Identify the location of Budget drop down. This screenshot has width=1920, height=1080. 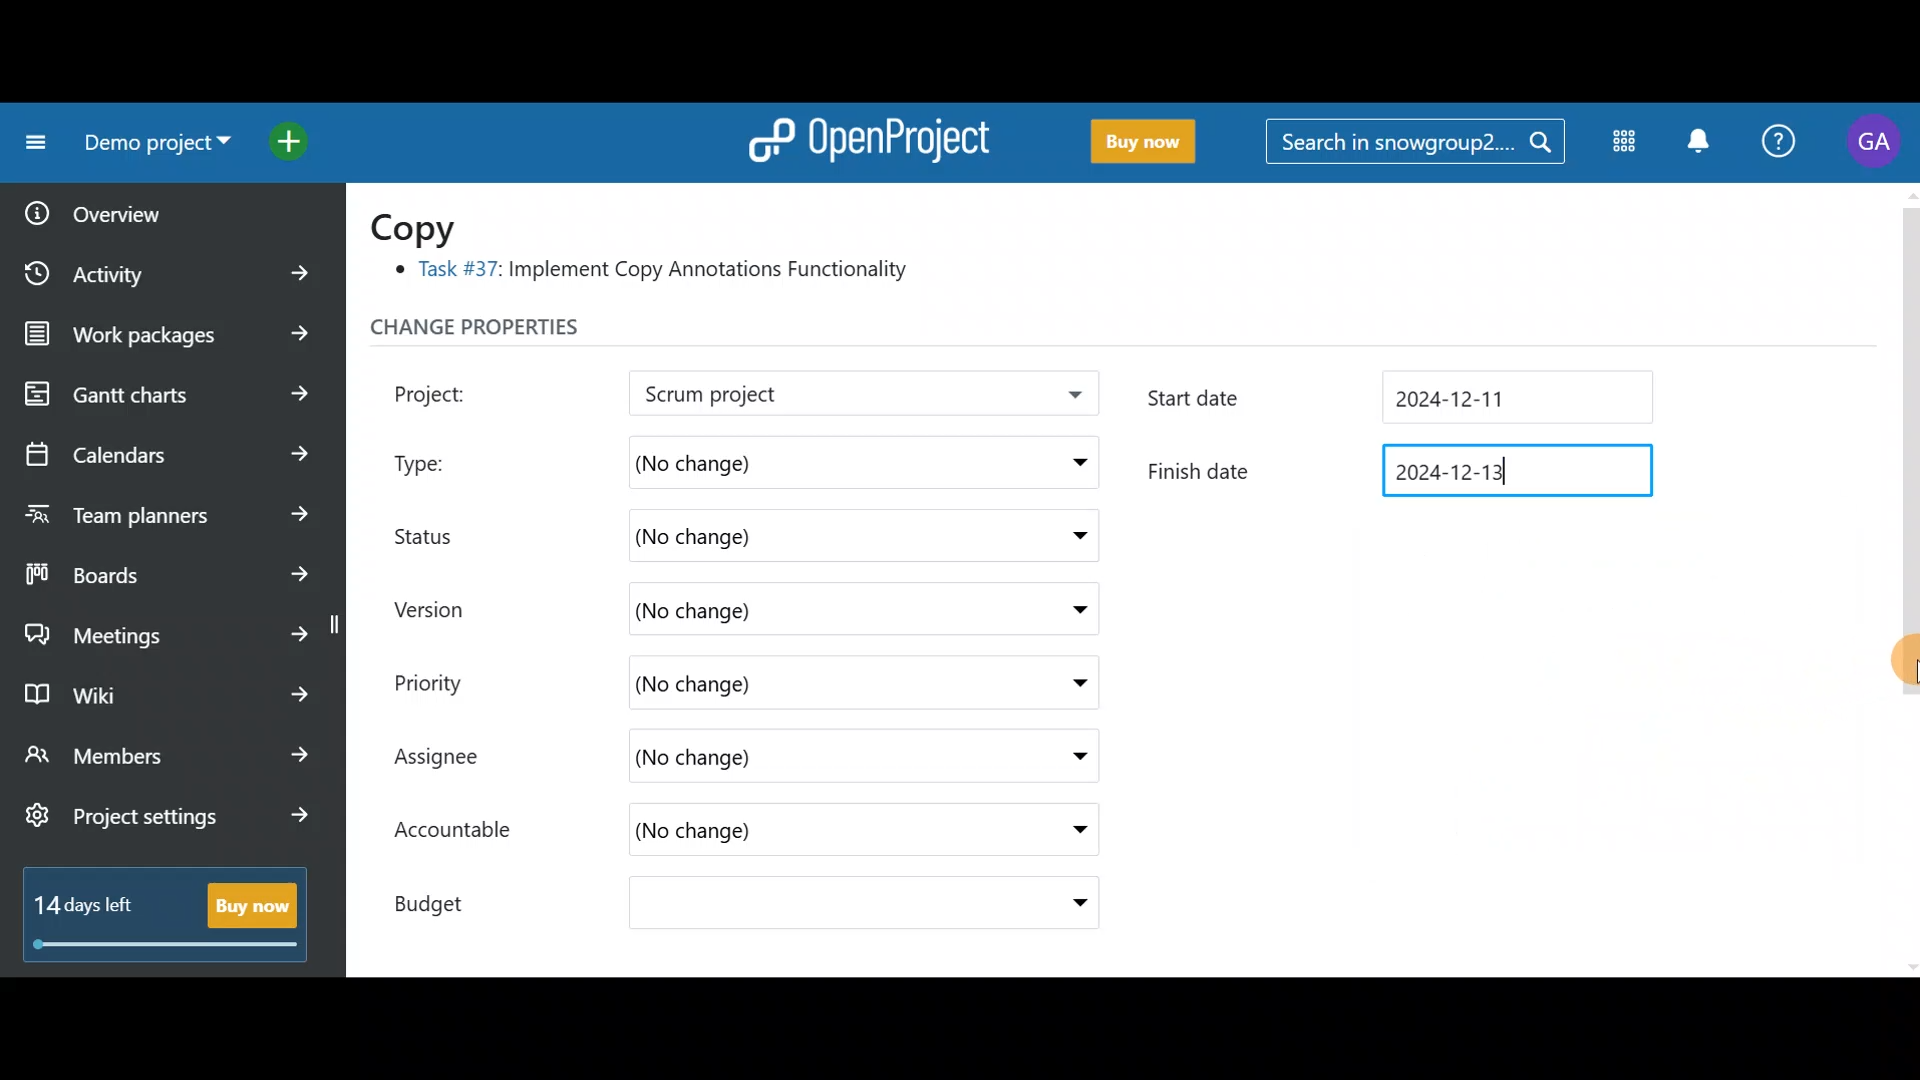
(1067, 903).